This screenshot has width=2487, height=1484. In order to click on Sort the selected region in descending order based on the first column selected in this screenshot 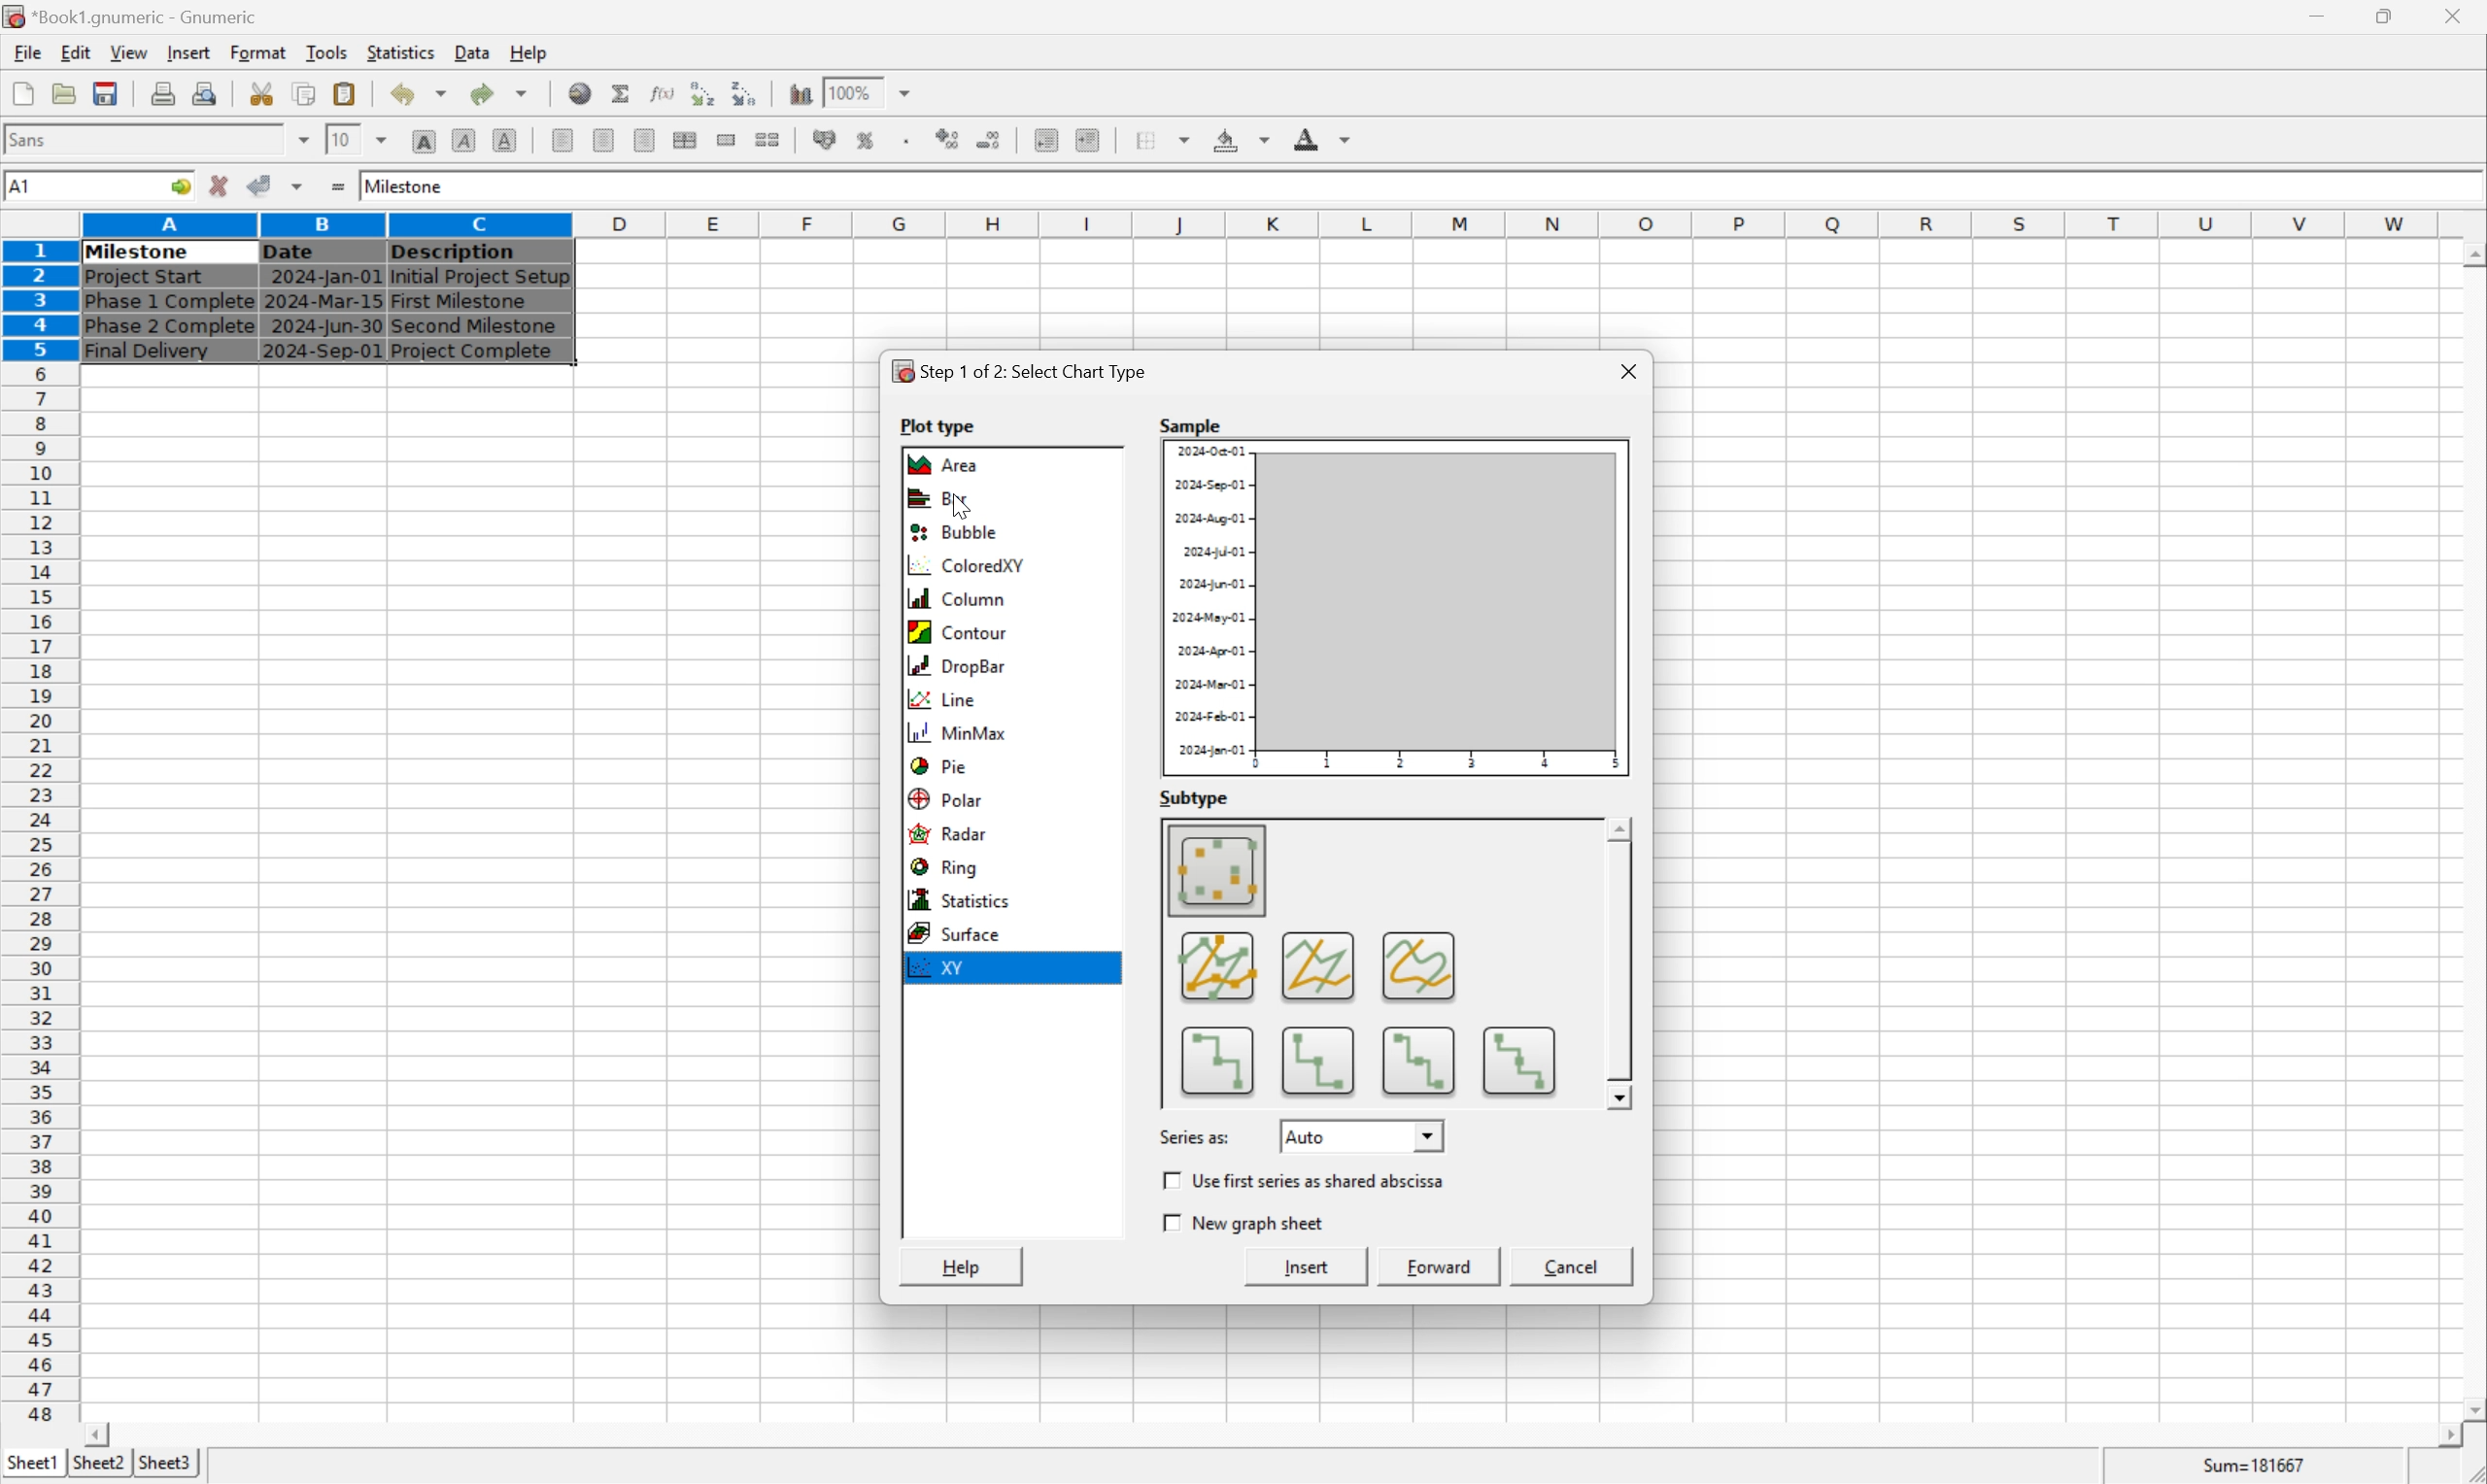, I will do `click(746, 93)`.